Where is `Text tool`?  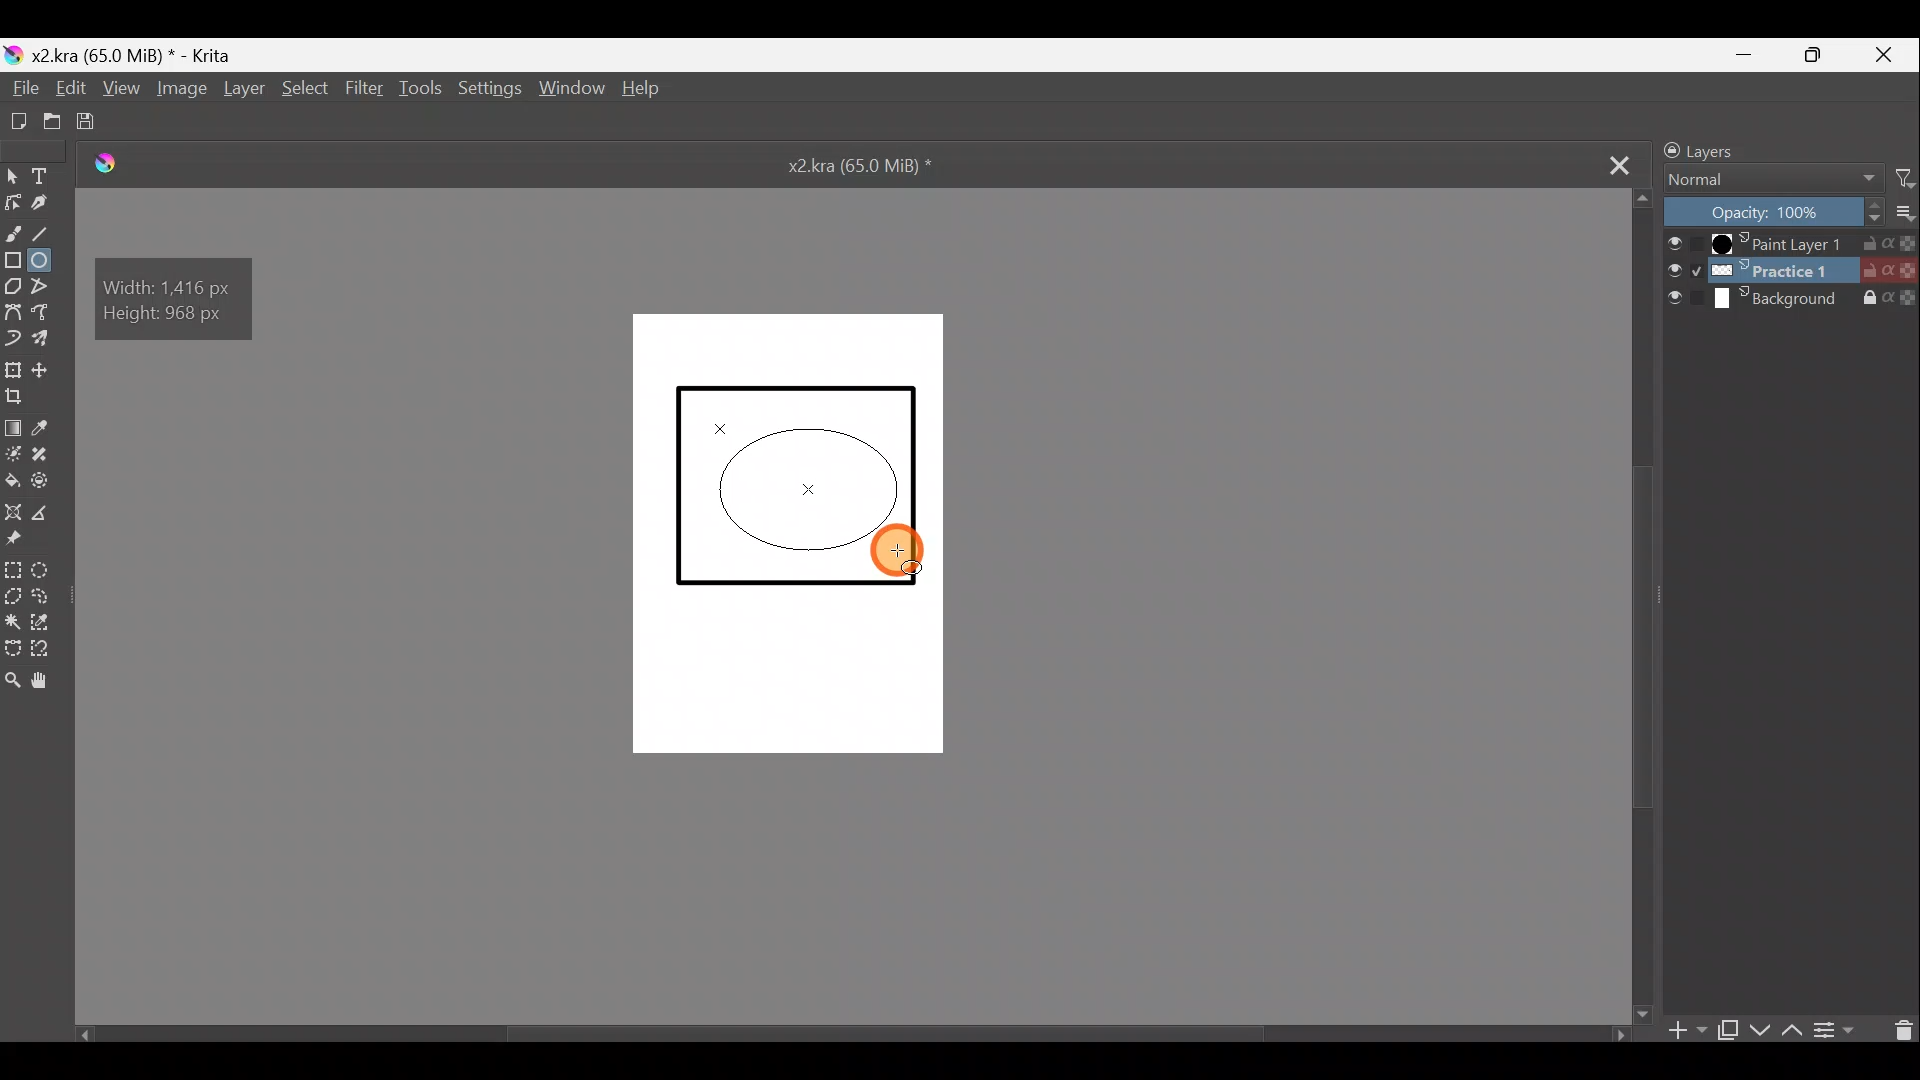
Text tool is located at coordinates (43, 175).